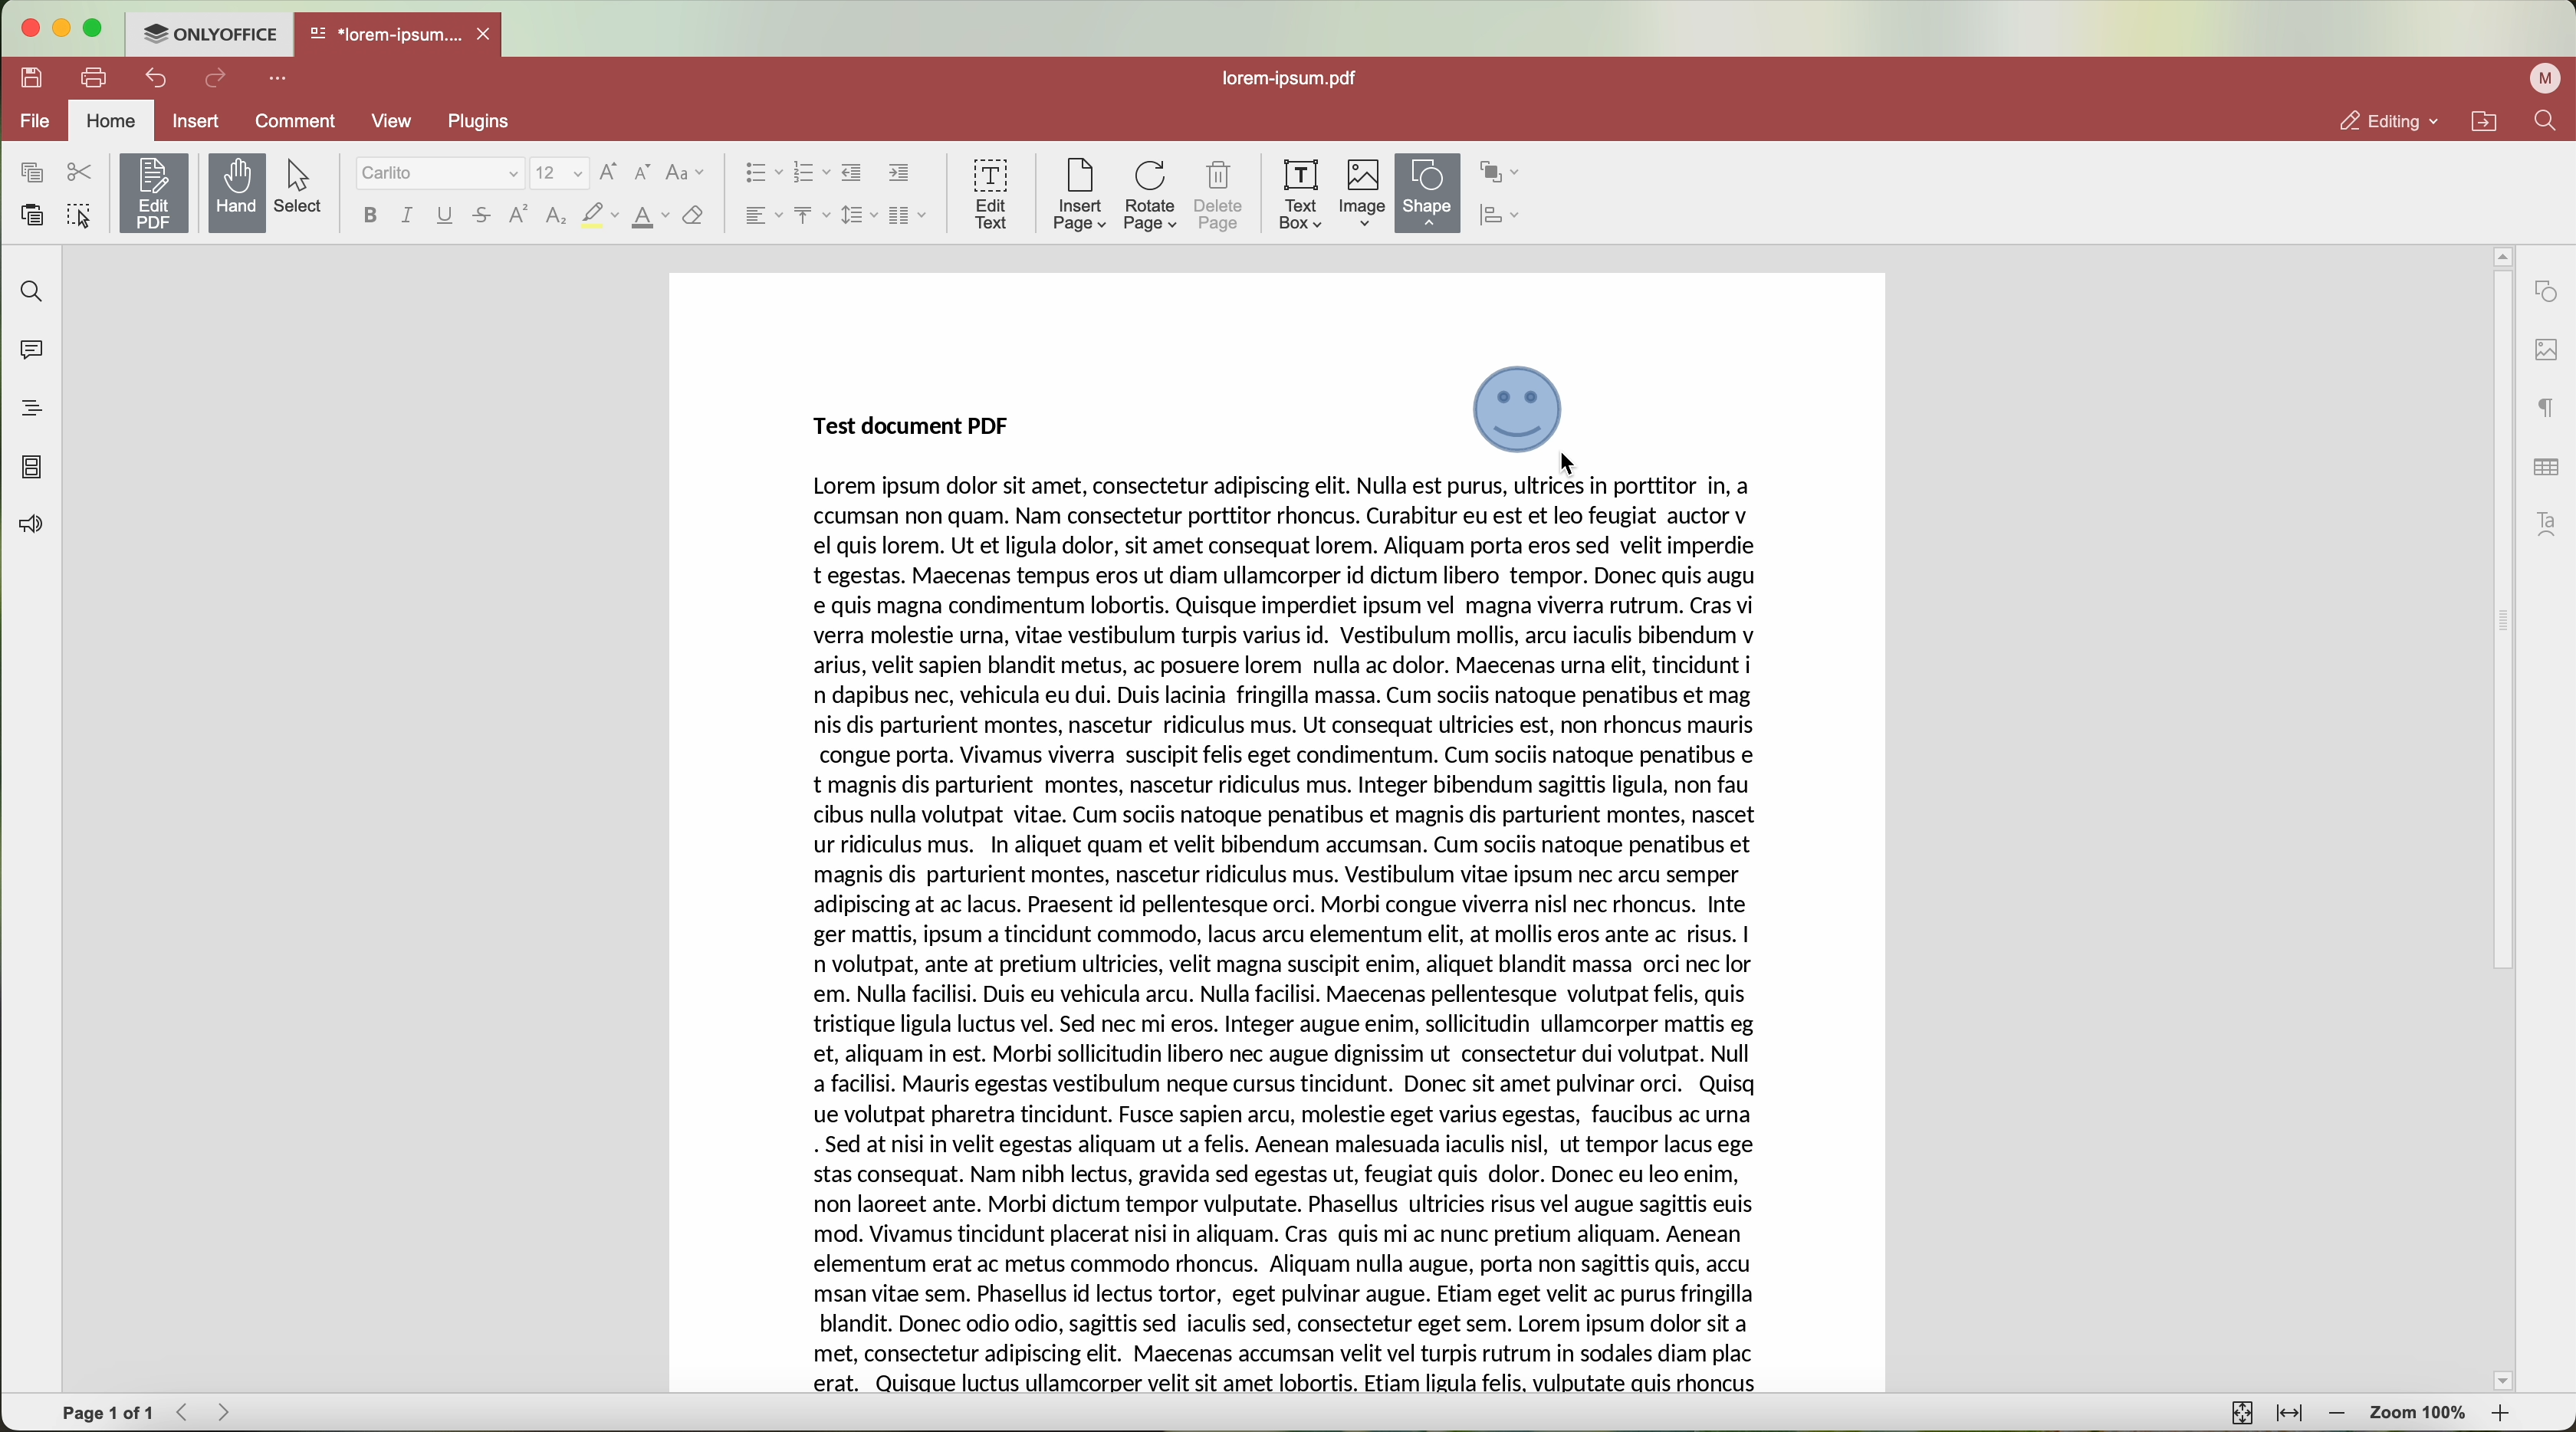 The width and height of the screenshot is (2576, 1432). Describe the element at coordinates (211, 34) in the screenshot. I see `ONLYOFFICE` at that location.